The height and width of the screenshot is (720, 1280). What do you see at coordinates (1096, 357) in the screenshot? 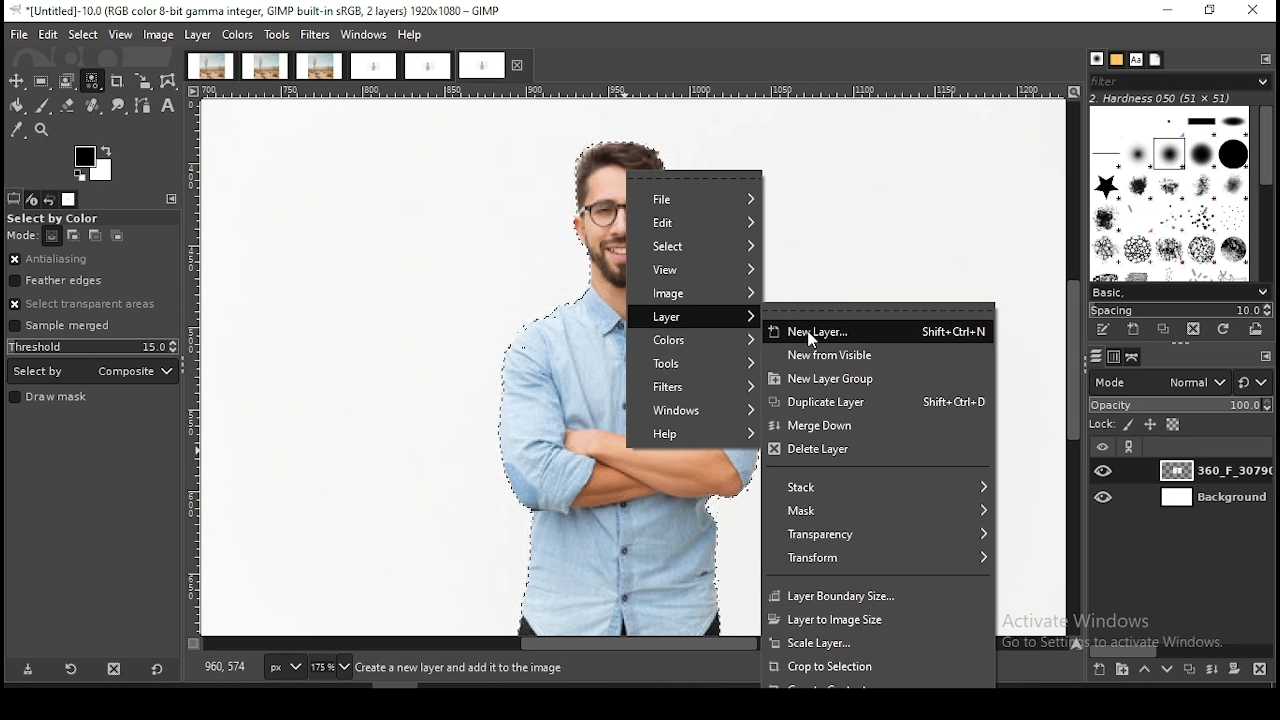
I see `layers` at bounding box center [1096, 357].